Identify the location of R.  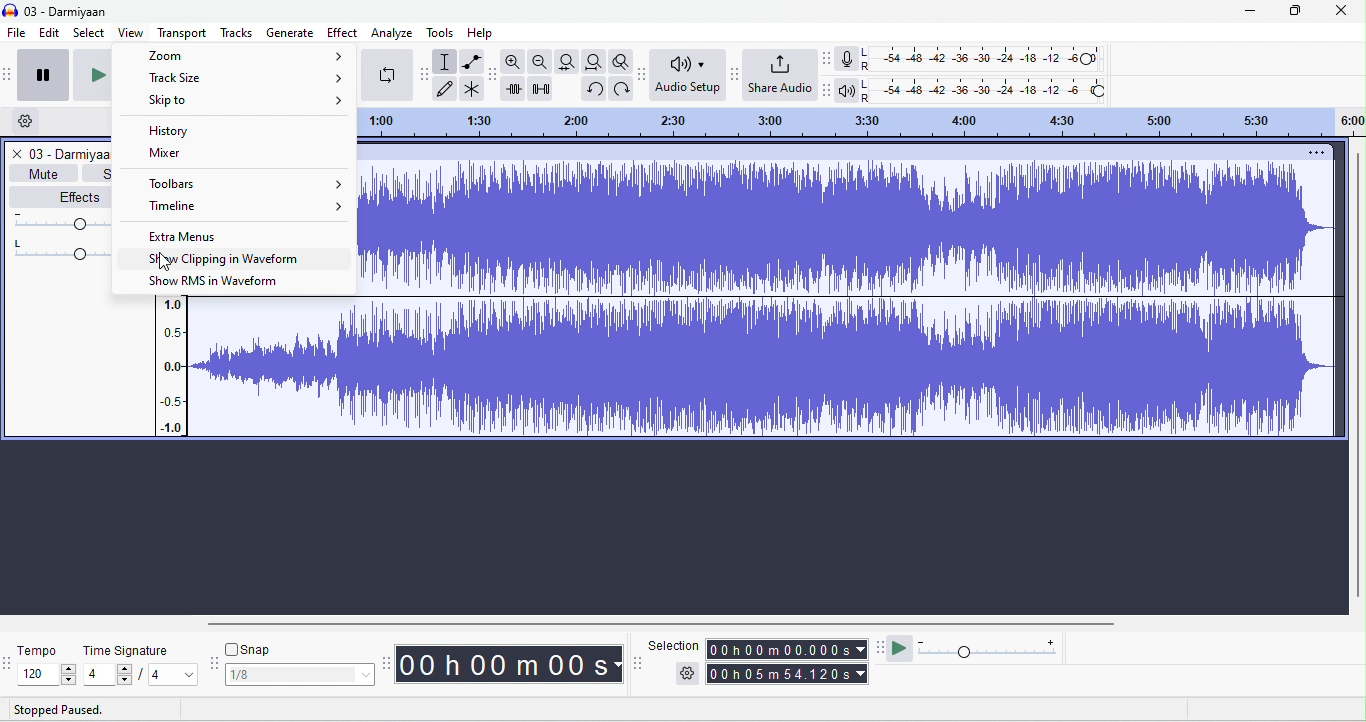
(868, 100).